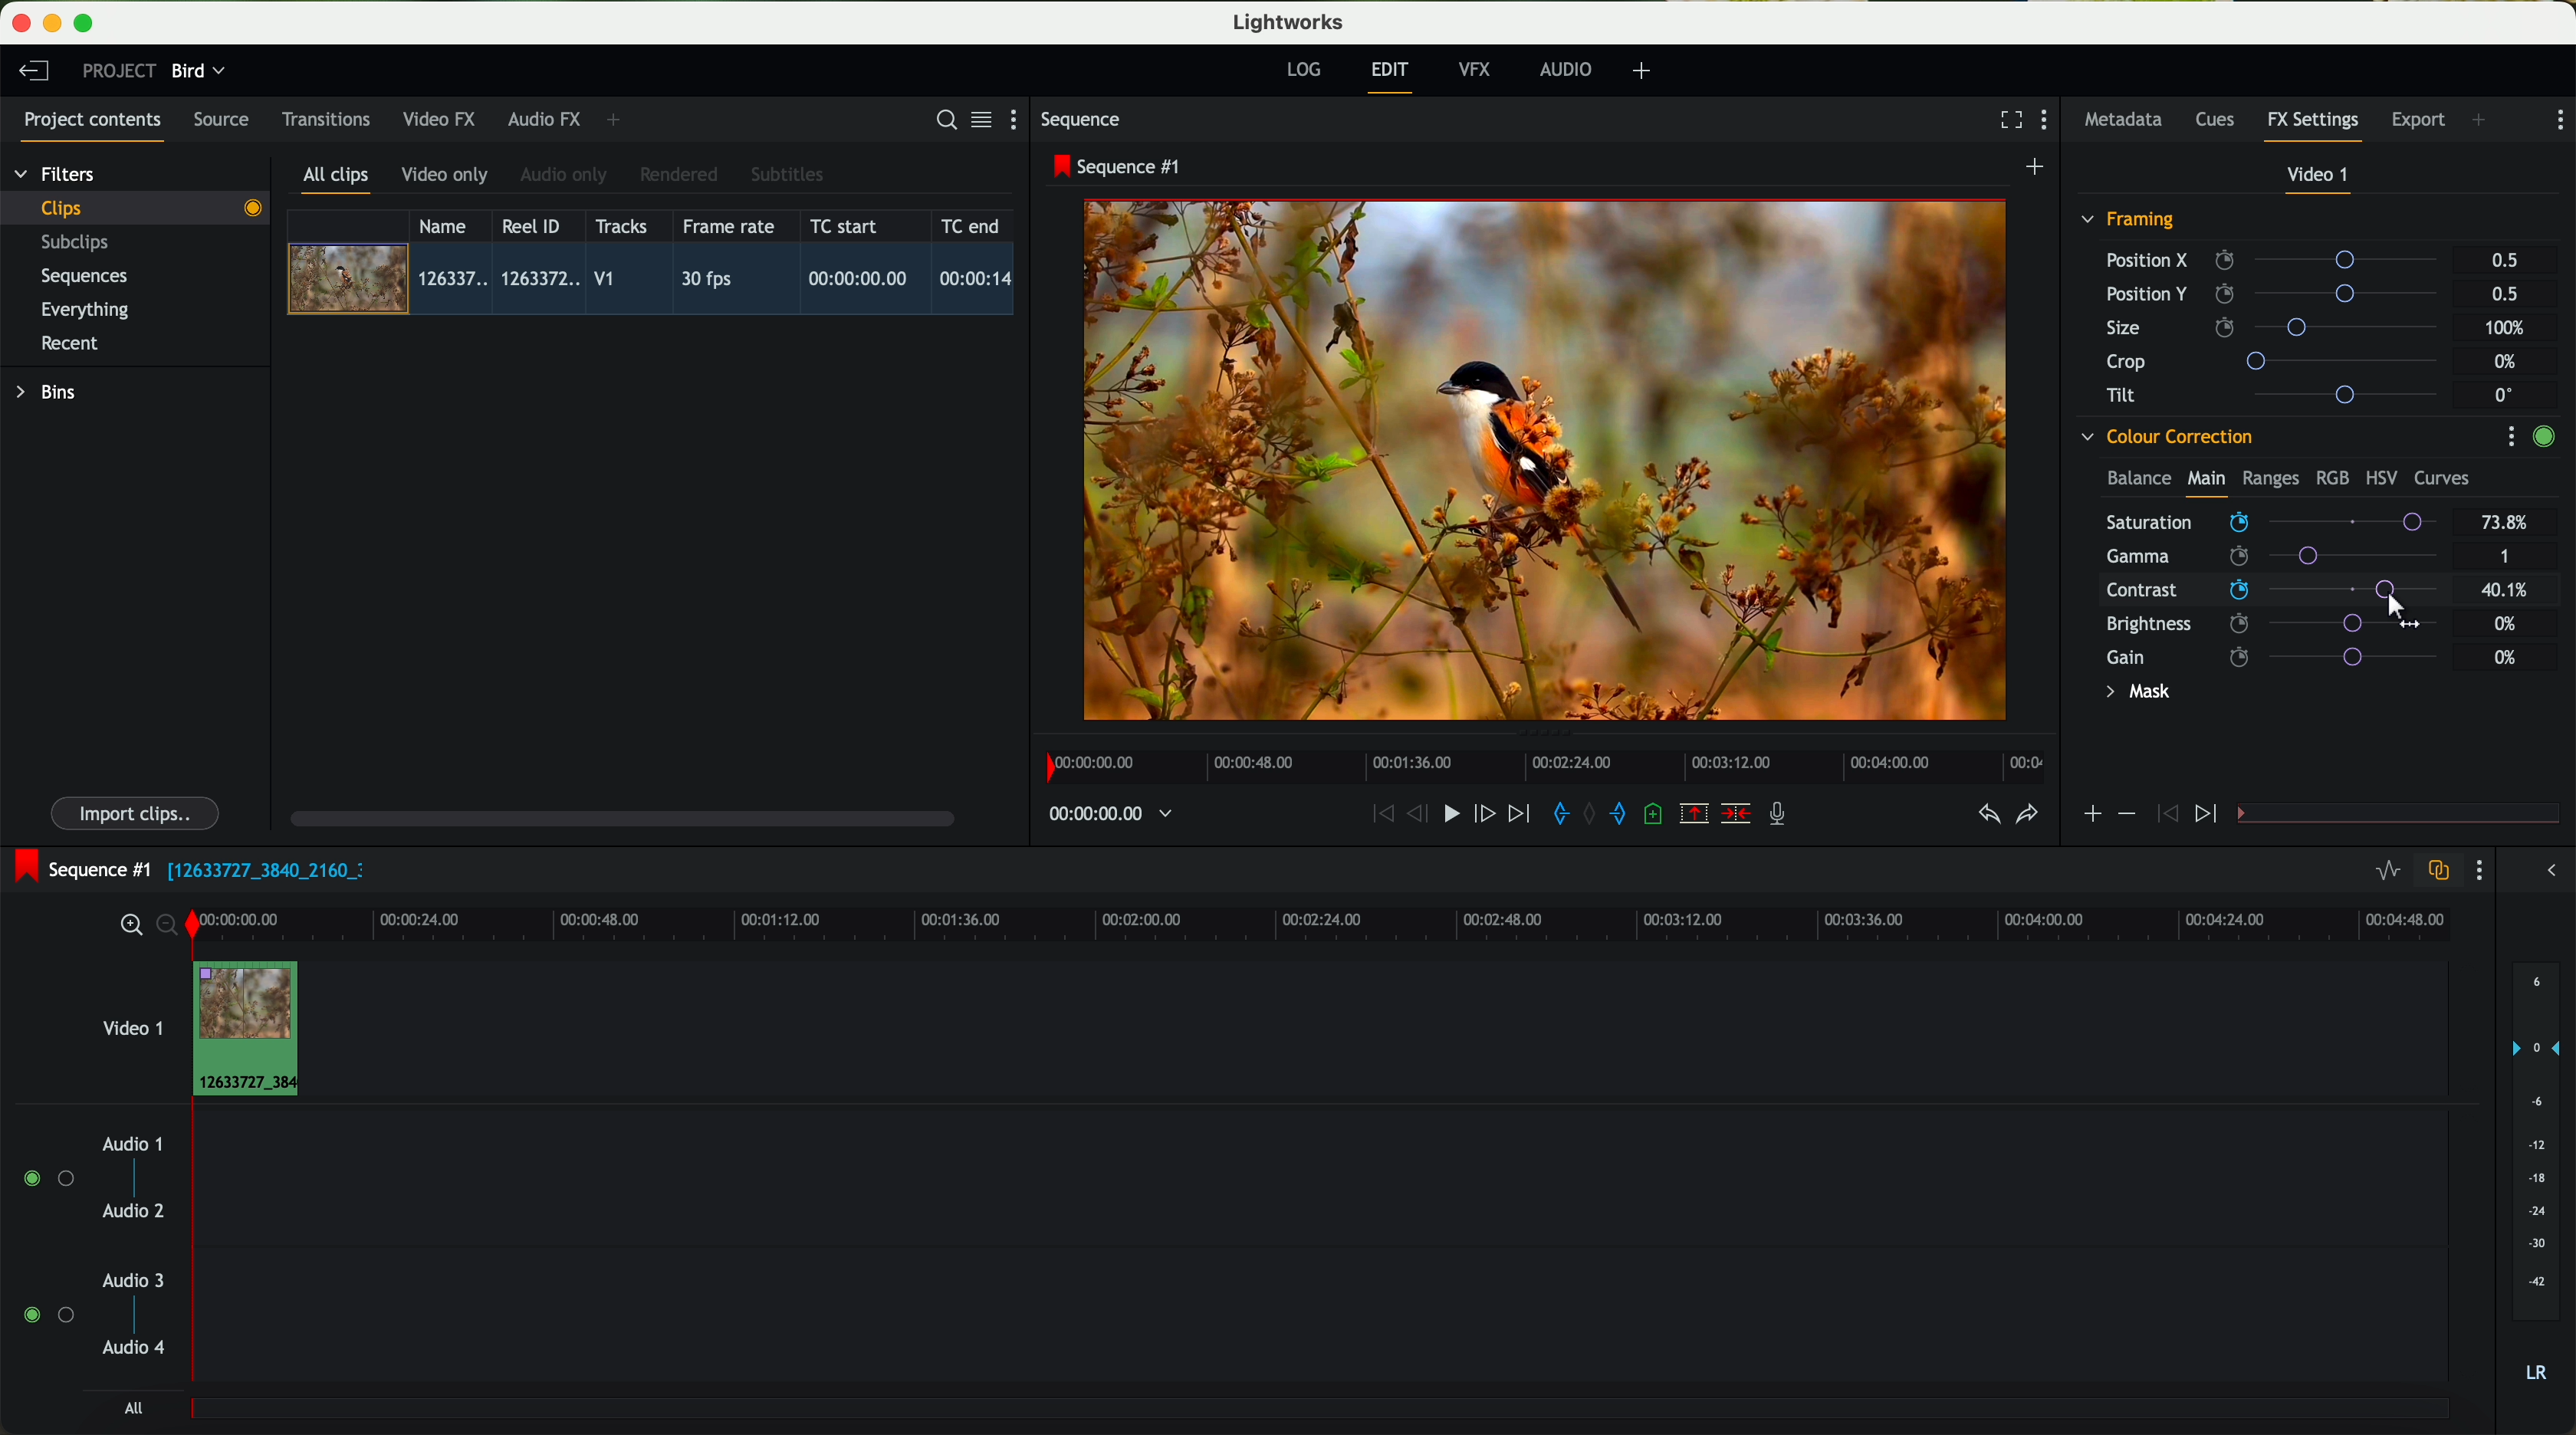 Image resolution: width=2576 pixels, height=1435 pixels. What do you see at coordinates (846, 225) in the screenshot?
I see `TC start` at bounding box center [846, 225].